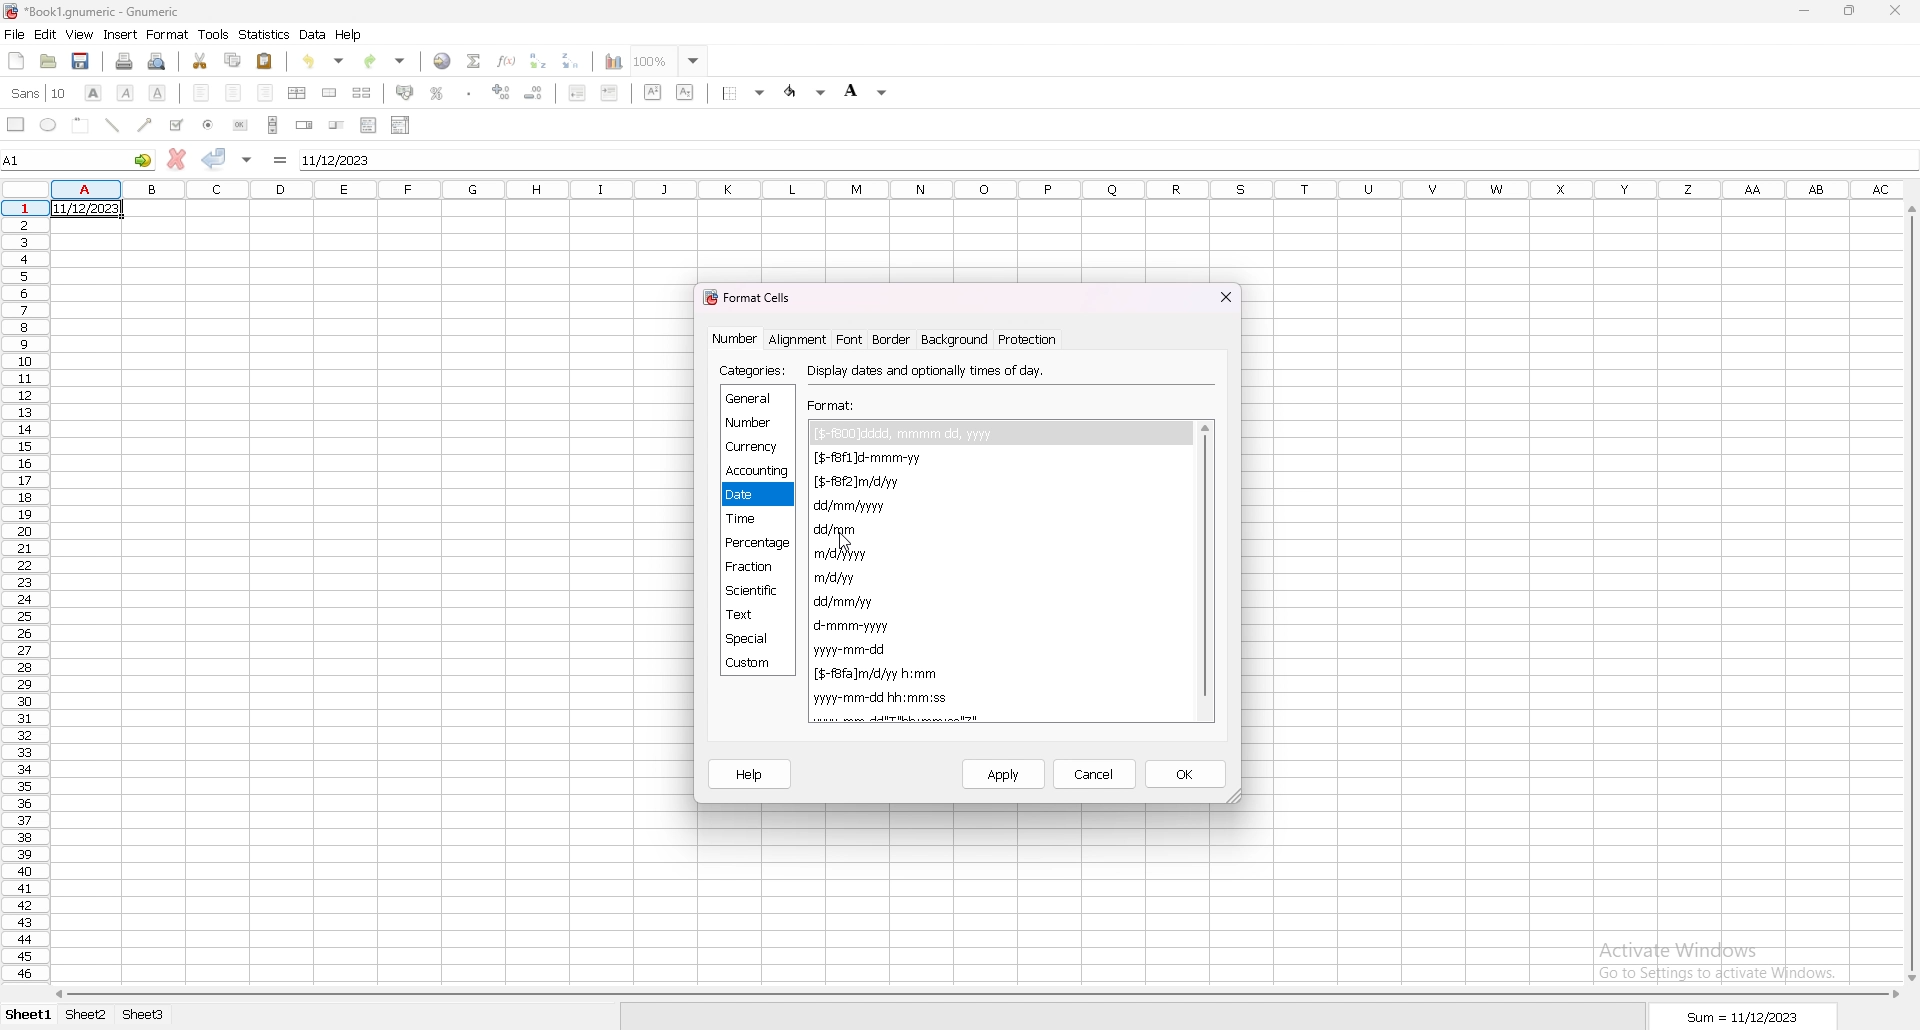 This screenshot has height=1030, width=1920. What do you see at coordinates (240, 125) in the screenshot?
I see `button` at bounding box center [240, 125].